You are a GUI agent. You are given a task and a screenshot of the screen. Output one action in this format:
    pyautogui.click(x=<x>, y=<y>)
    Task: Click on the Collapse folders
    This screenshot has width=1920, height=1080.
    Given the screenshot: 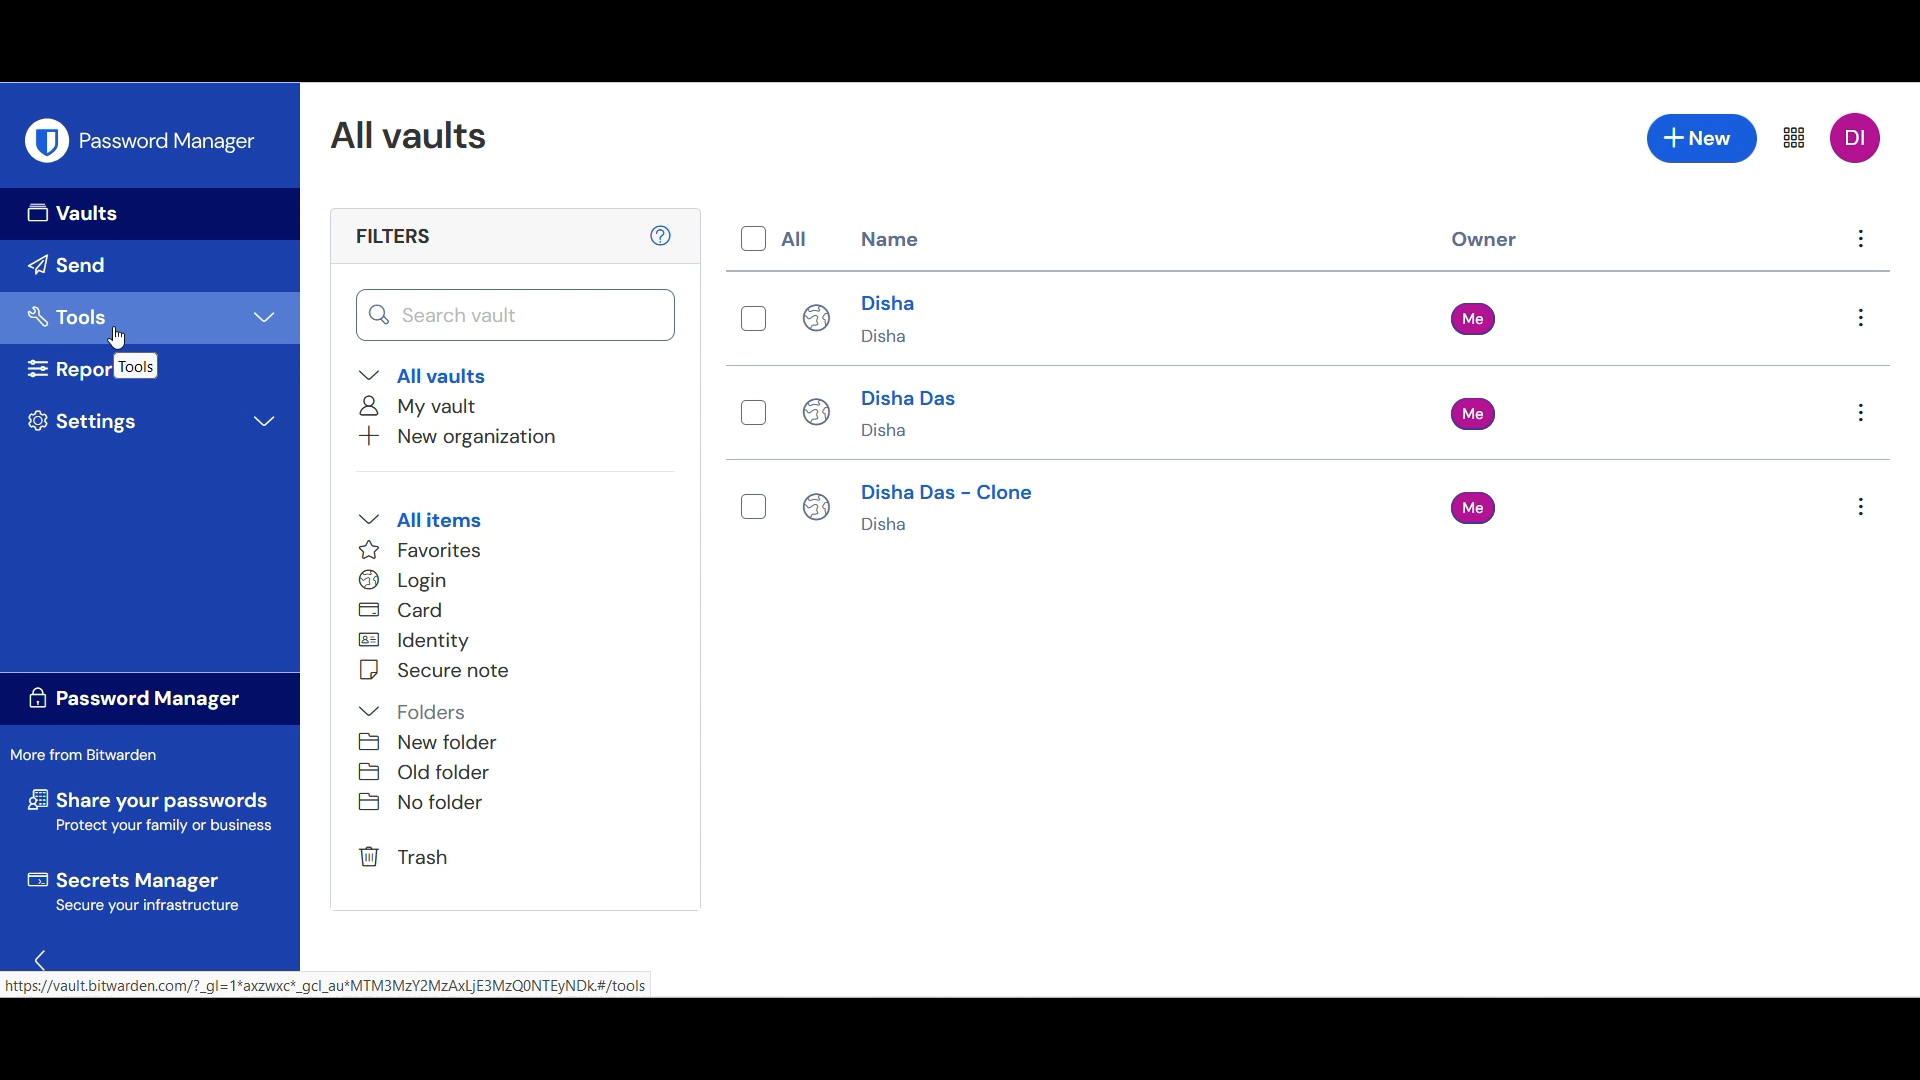 What is the action you would take?
    pyautogui.click(x=417, y=713)
    